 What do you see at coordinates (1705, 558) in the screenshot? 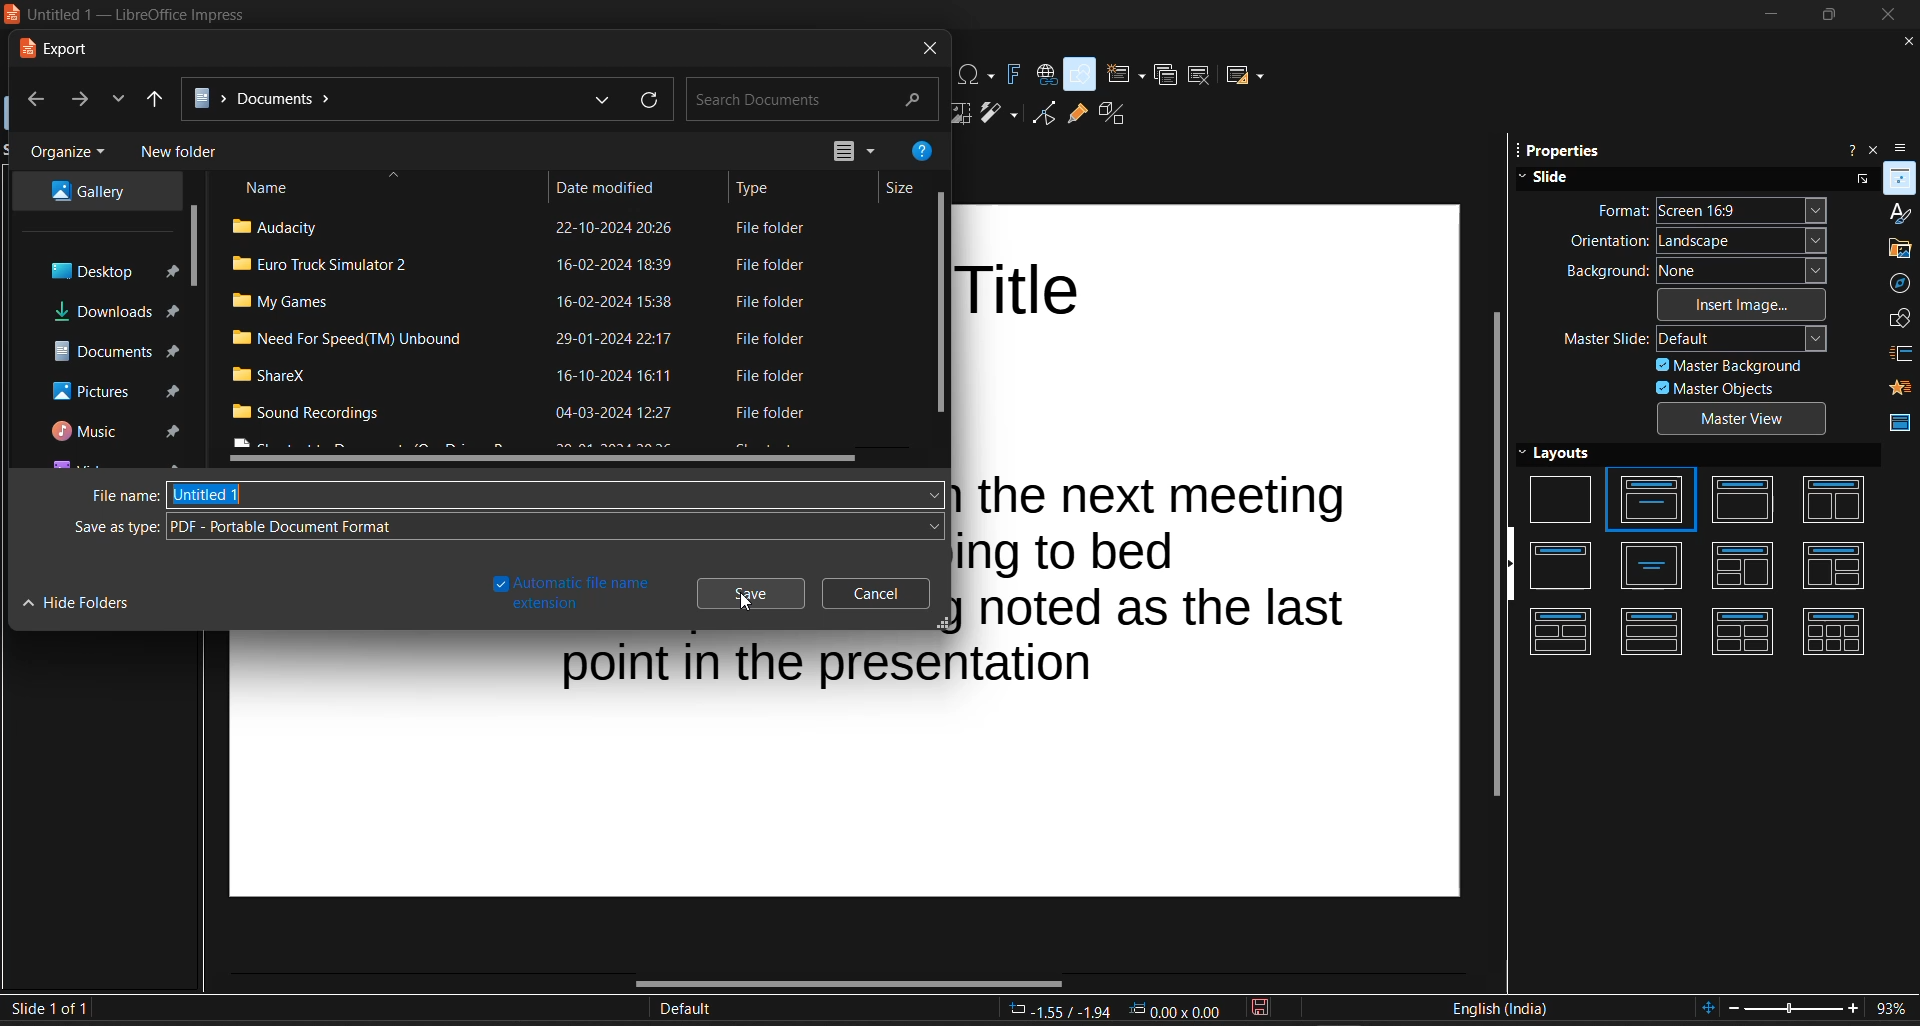
I see `layouts` at bounding box center [1705, 558].